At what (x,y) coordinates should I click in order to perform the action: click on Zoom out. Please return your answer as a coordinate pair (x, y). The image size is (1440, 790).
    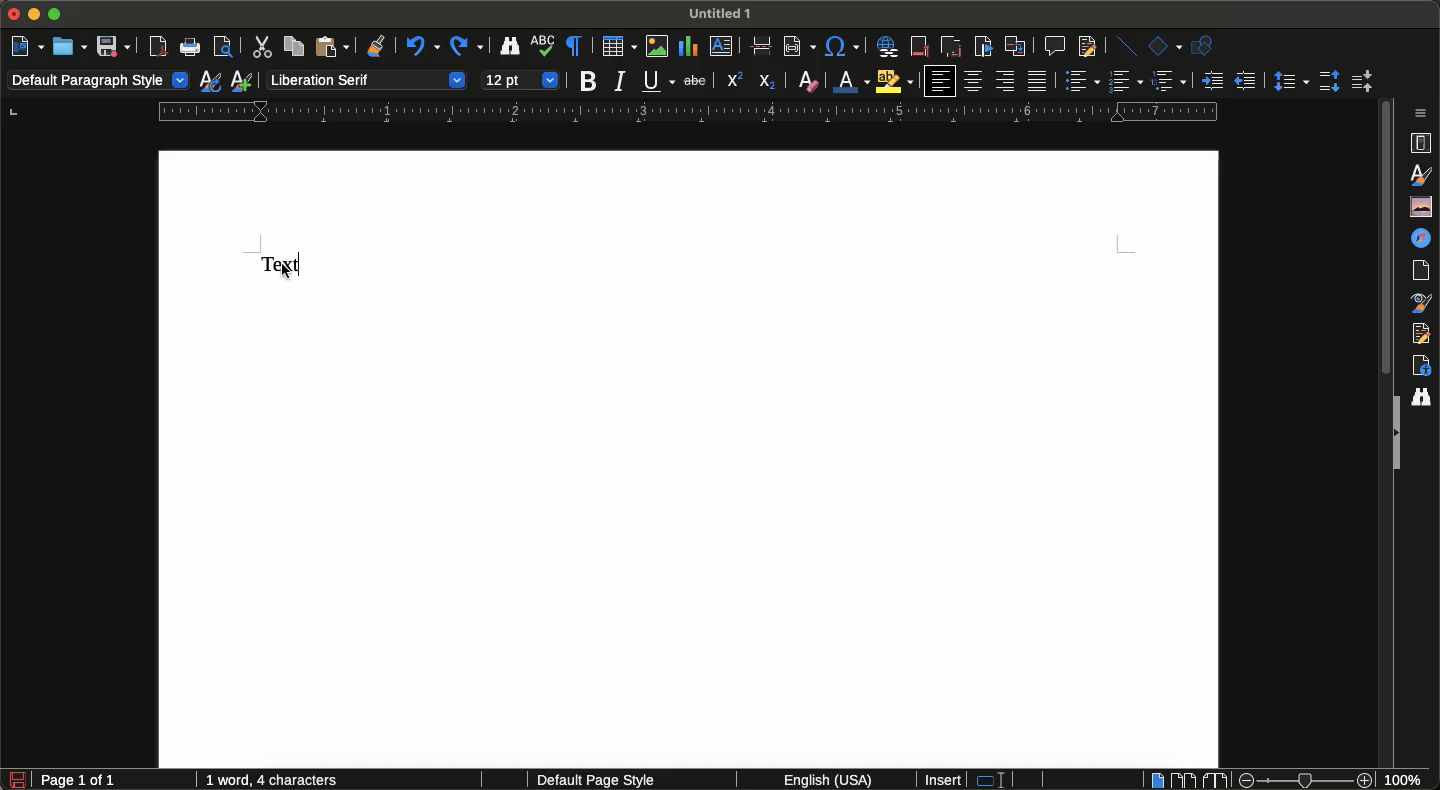
    Looking at the image, I should click on (1242, 780).